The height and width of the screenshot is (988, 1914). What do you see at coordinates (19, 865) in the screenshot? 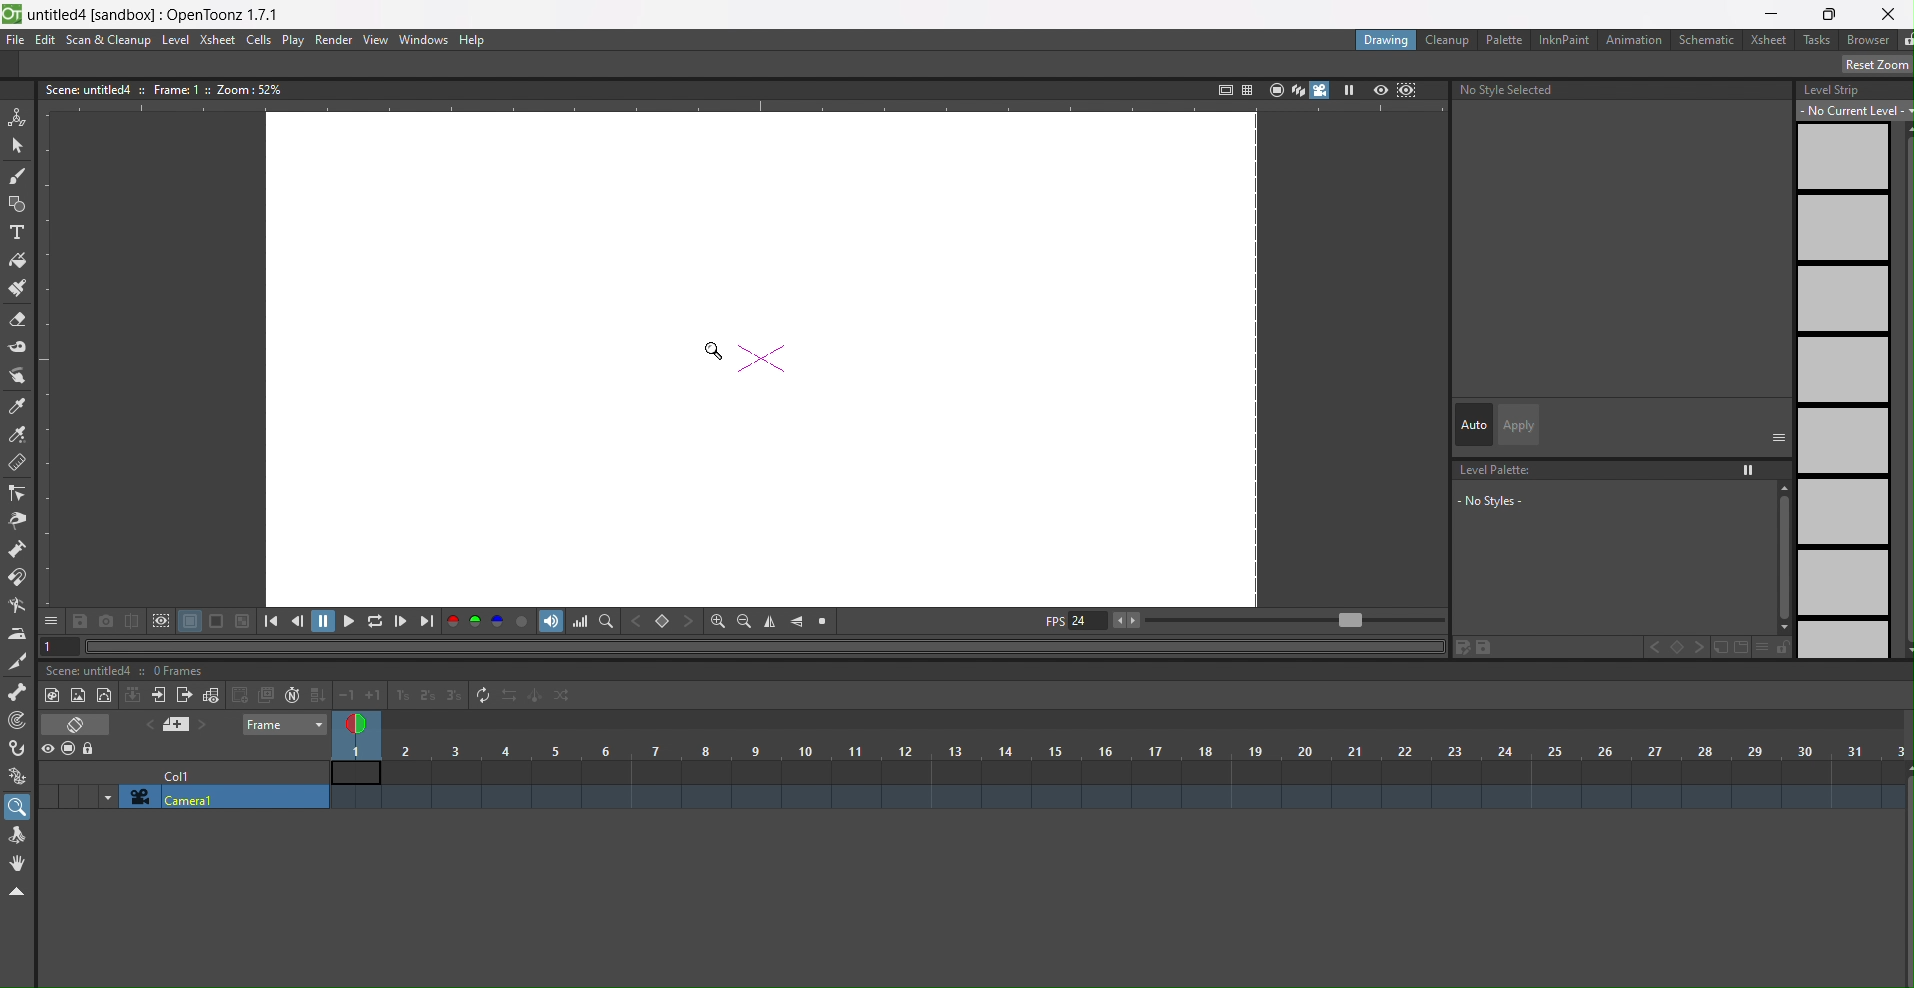
I see `` at bounding box center [19, 865].